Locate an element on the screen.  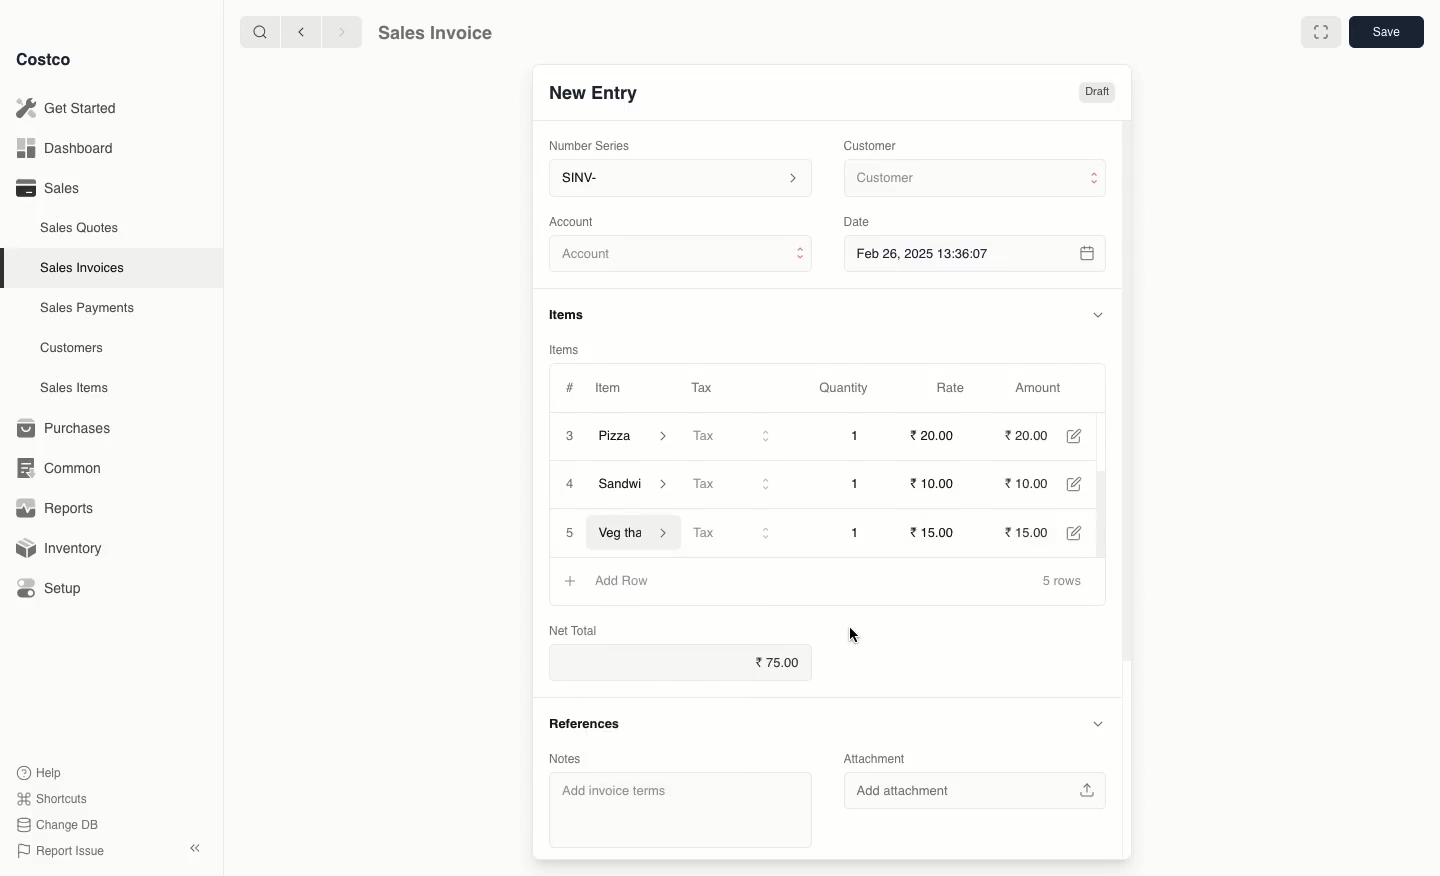
Sales Items is located at coordinates (79, 388).